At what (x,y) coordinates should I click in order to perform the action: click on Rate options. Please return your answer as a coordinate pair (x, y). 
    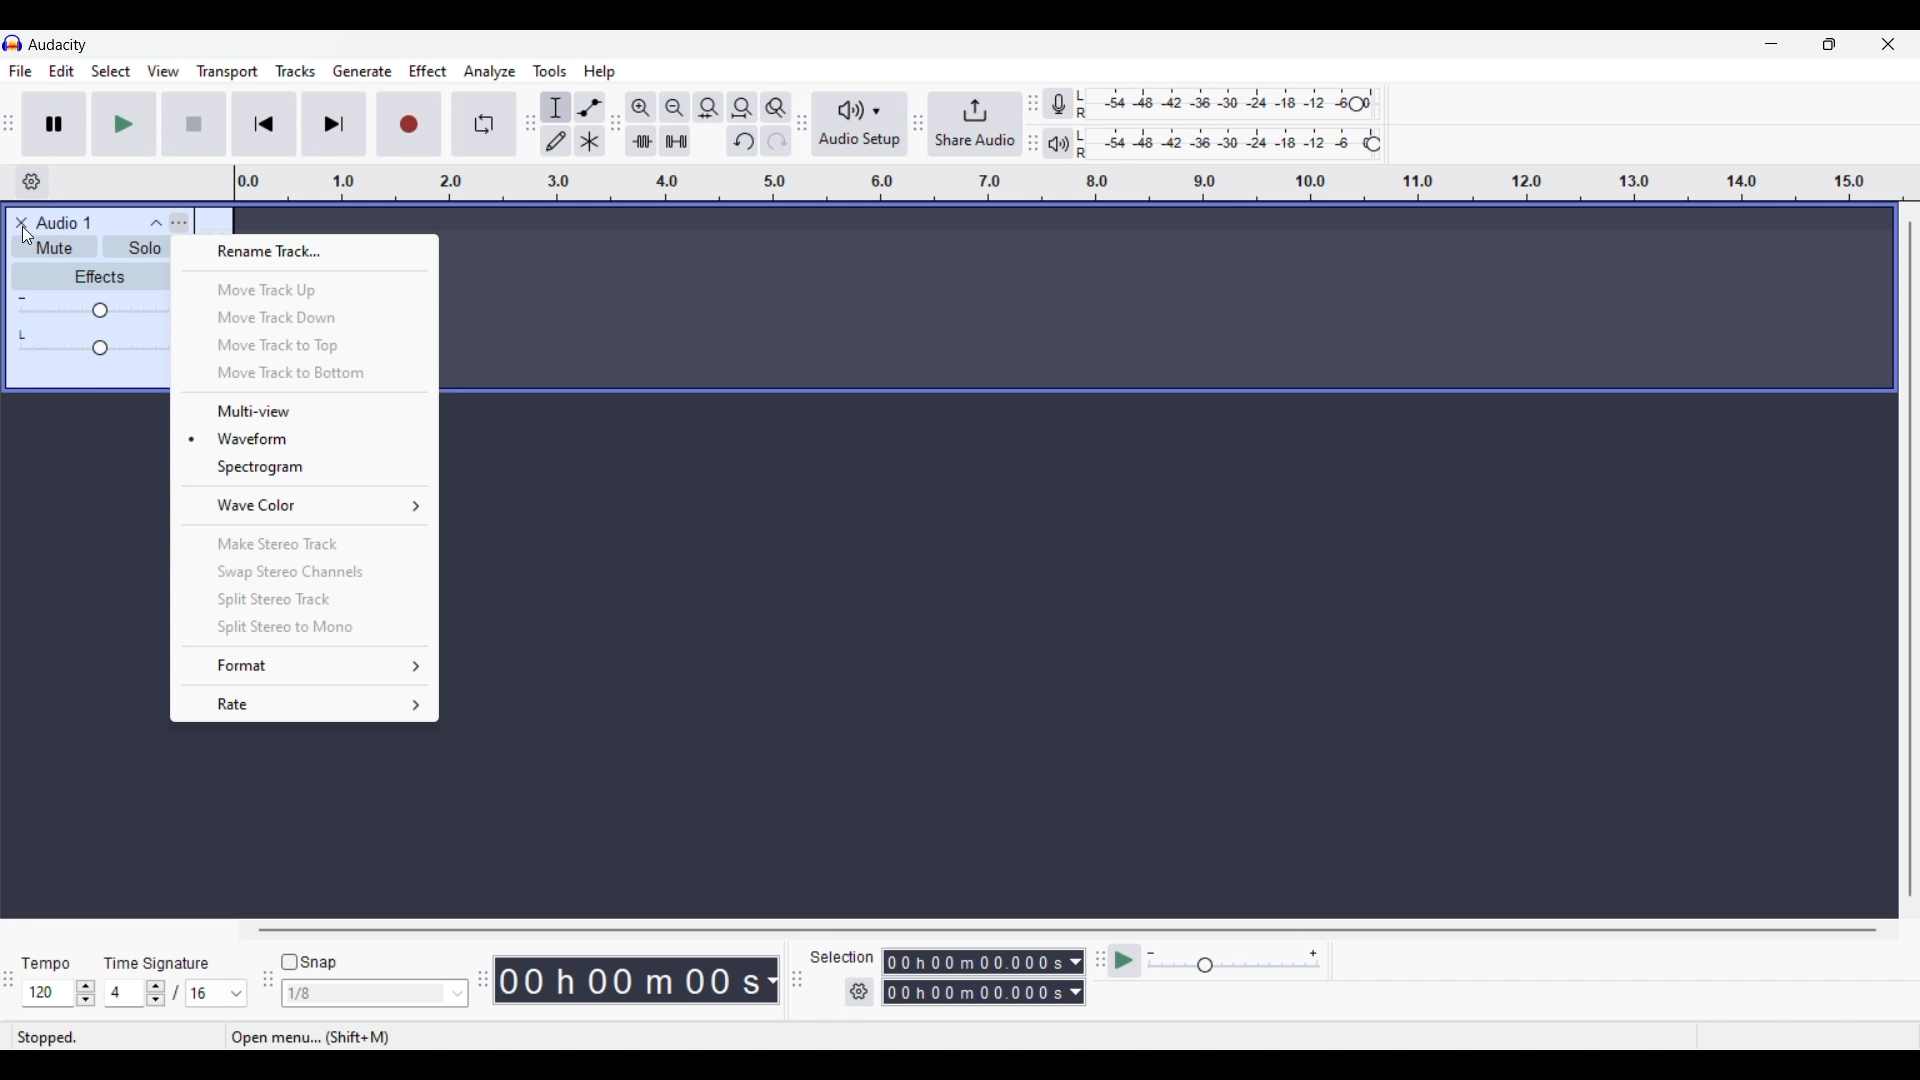
    Looking at the image, I should click on (305, 704).